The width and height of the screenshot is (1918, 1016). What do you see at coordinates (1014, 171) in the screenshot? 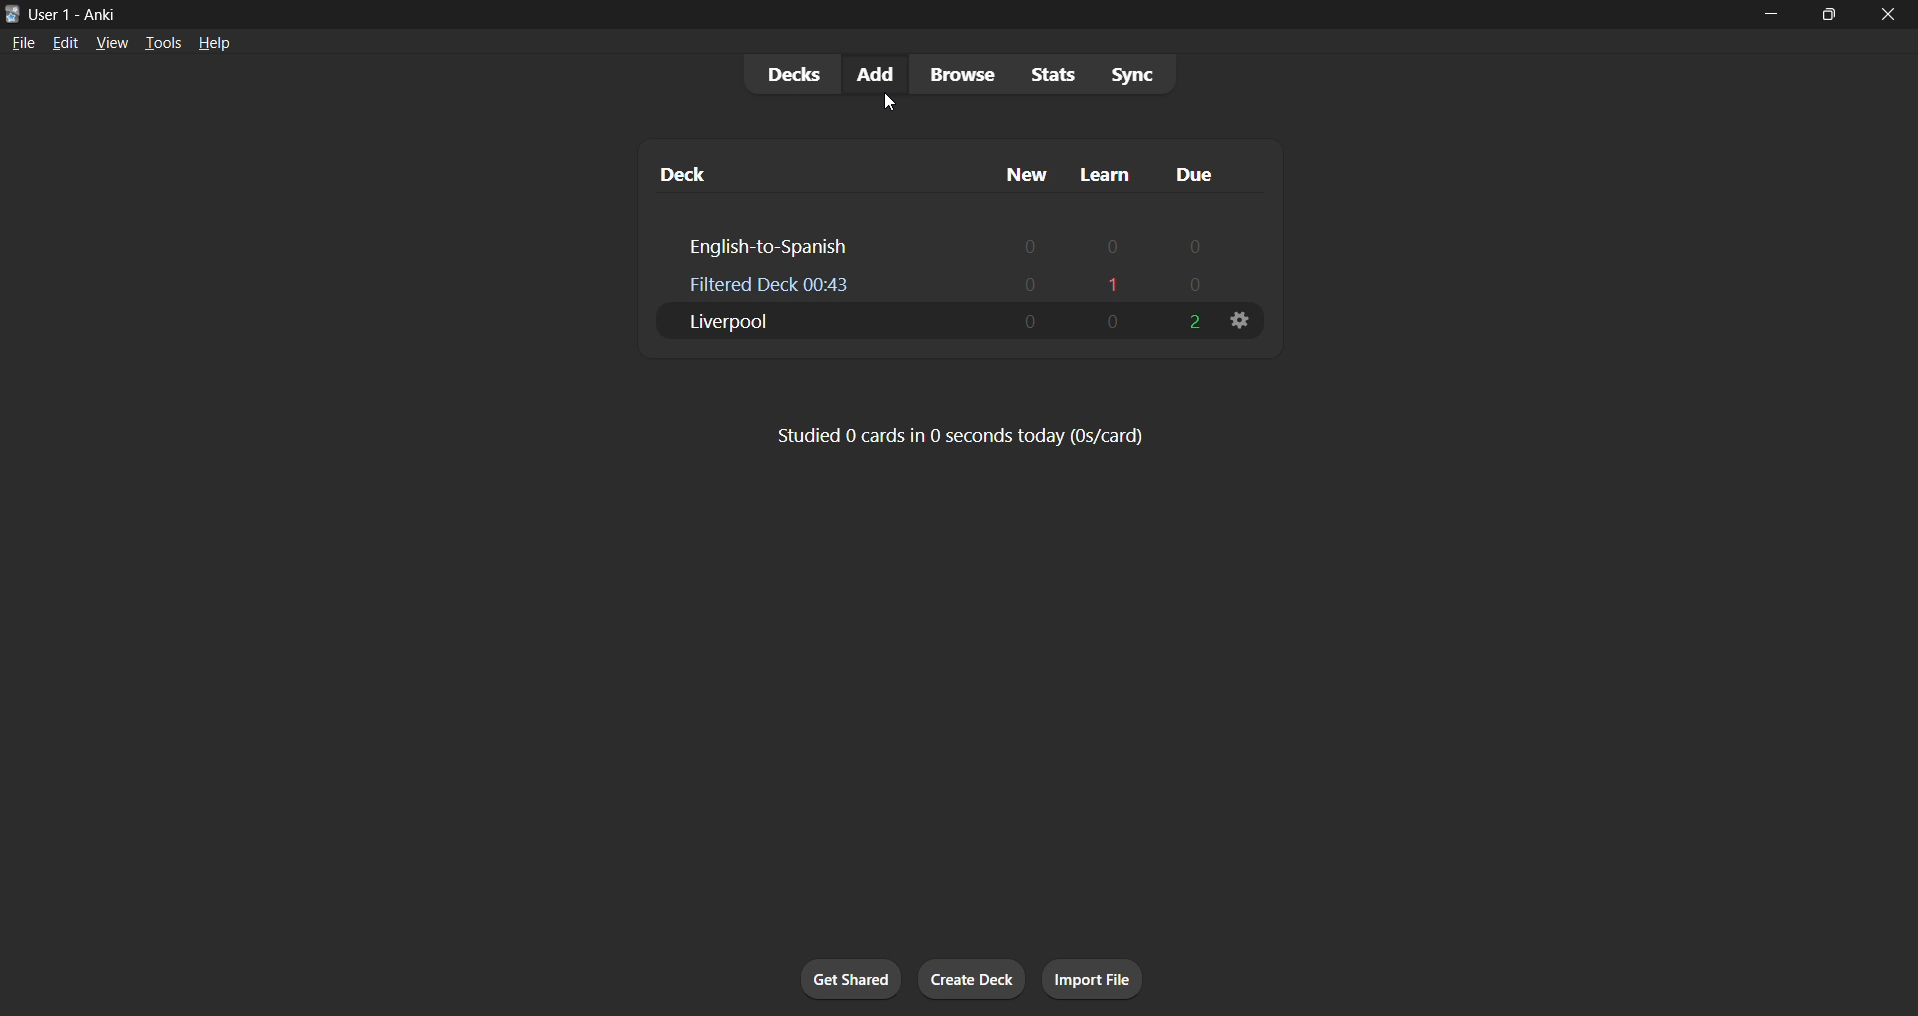
I see `new column` at bounding box center [1014, 171].